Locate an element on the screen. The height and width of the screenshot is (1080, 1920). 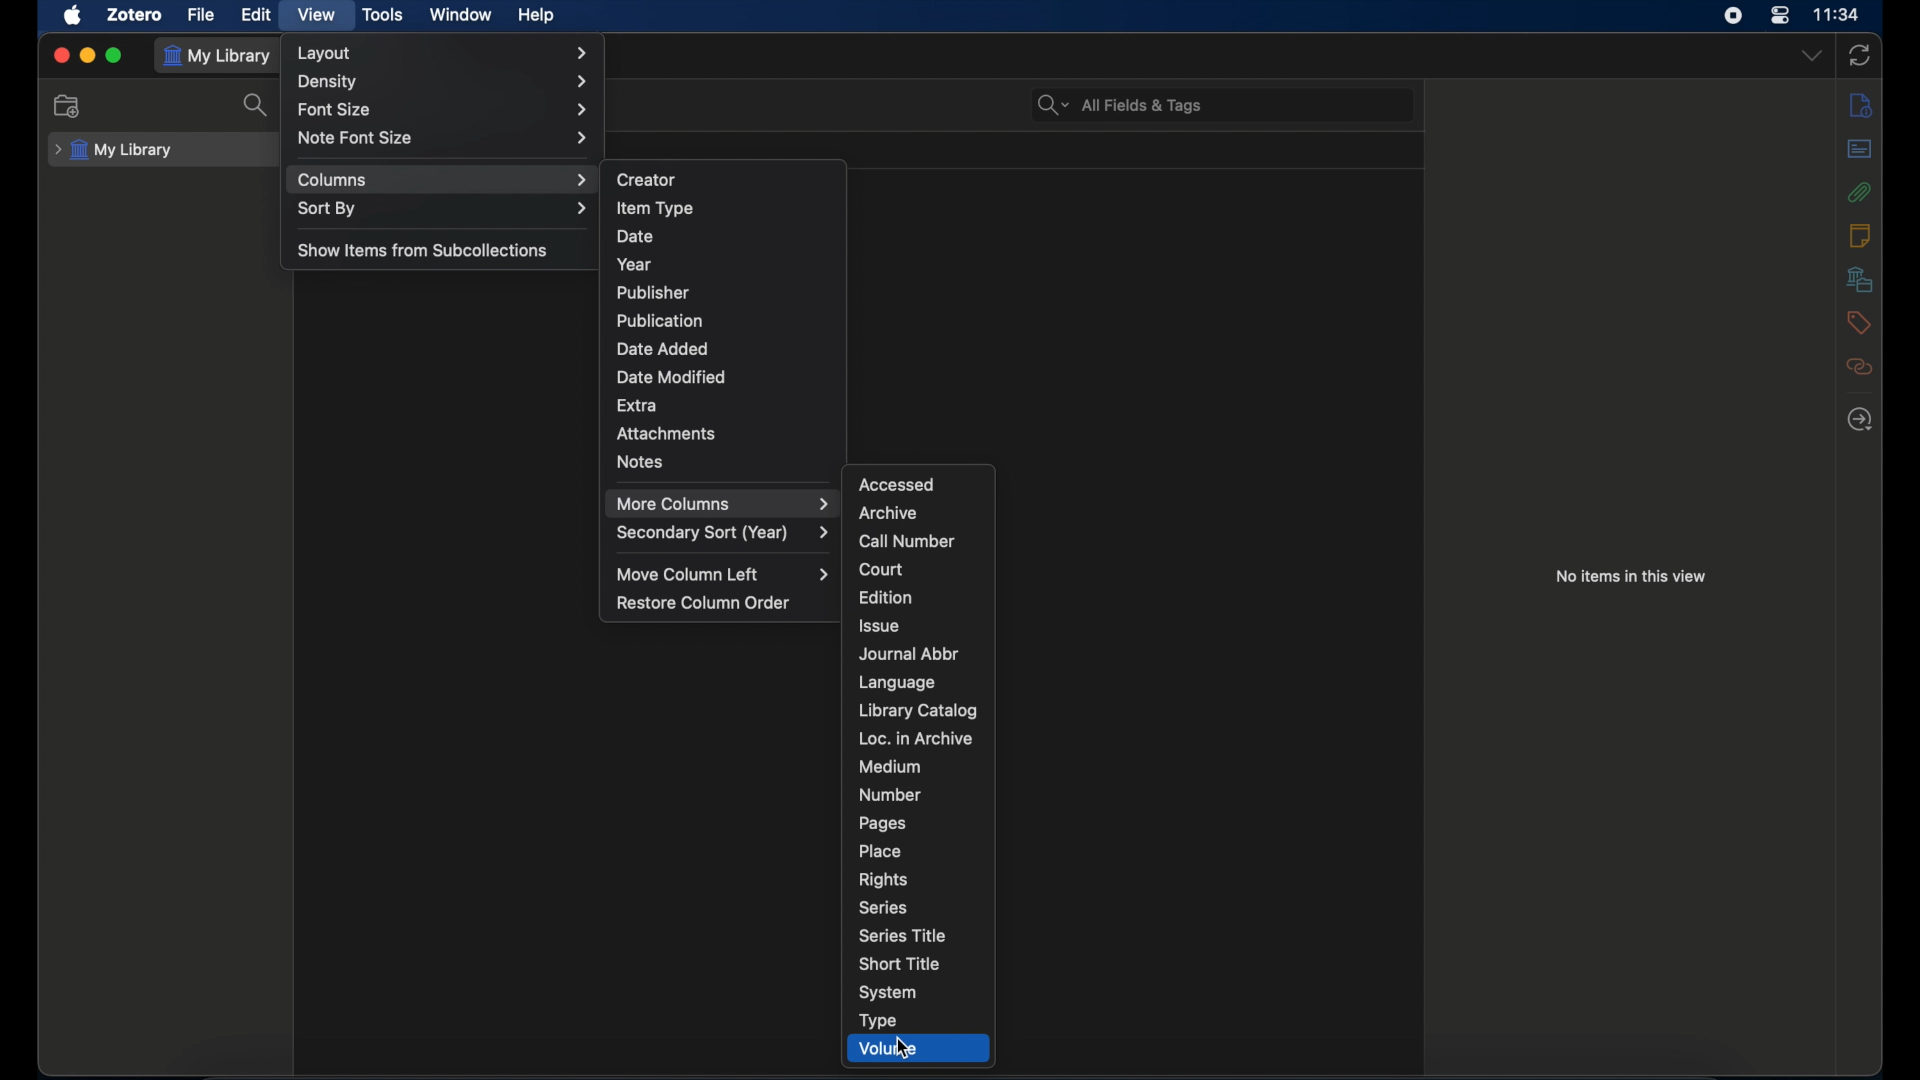
file is located at coordinates (200, 16).